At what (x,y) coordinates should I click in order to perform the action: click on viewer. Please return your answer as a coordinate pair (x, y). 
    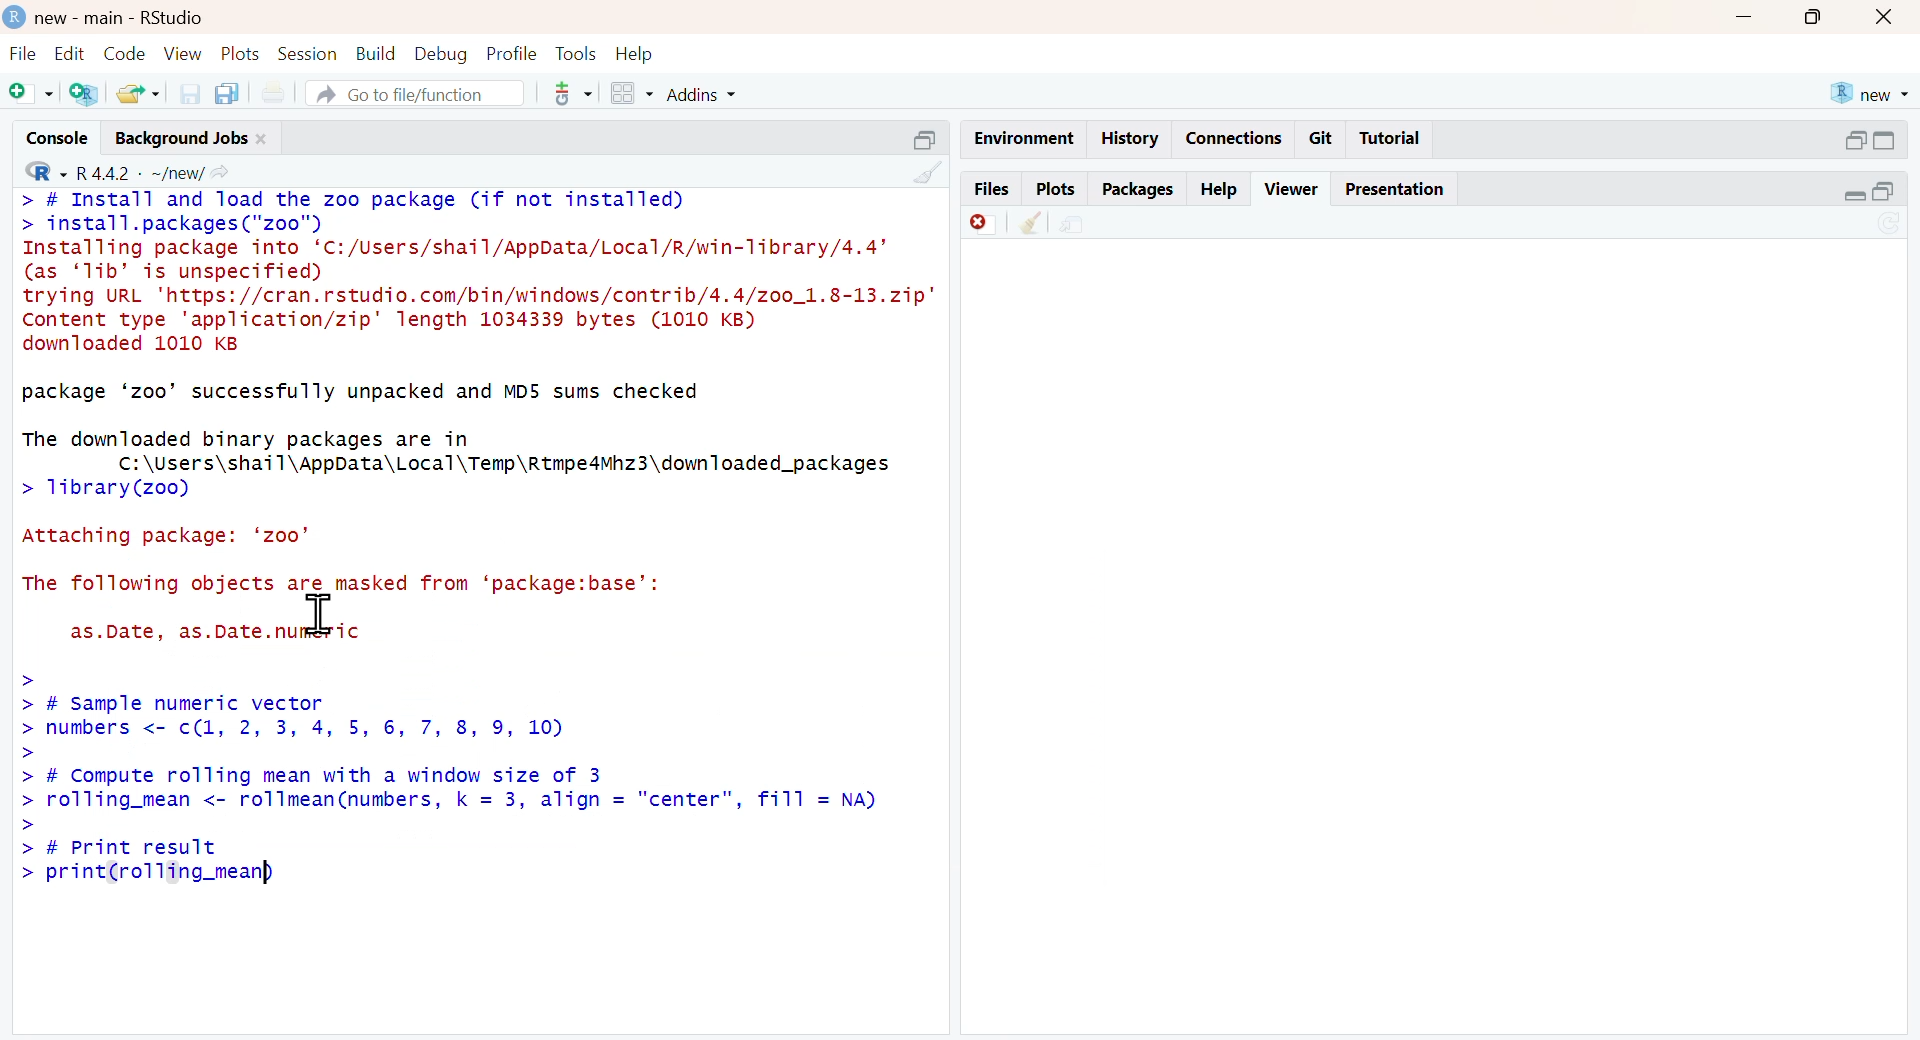
    Looking at the image, I should click on (1294, 189).